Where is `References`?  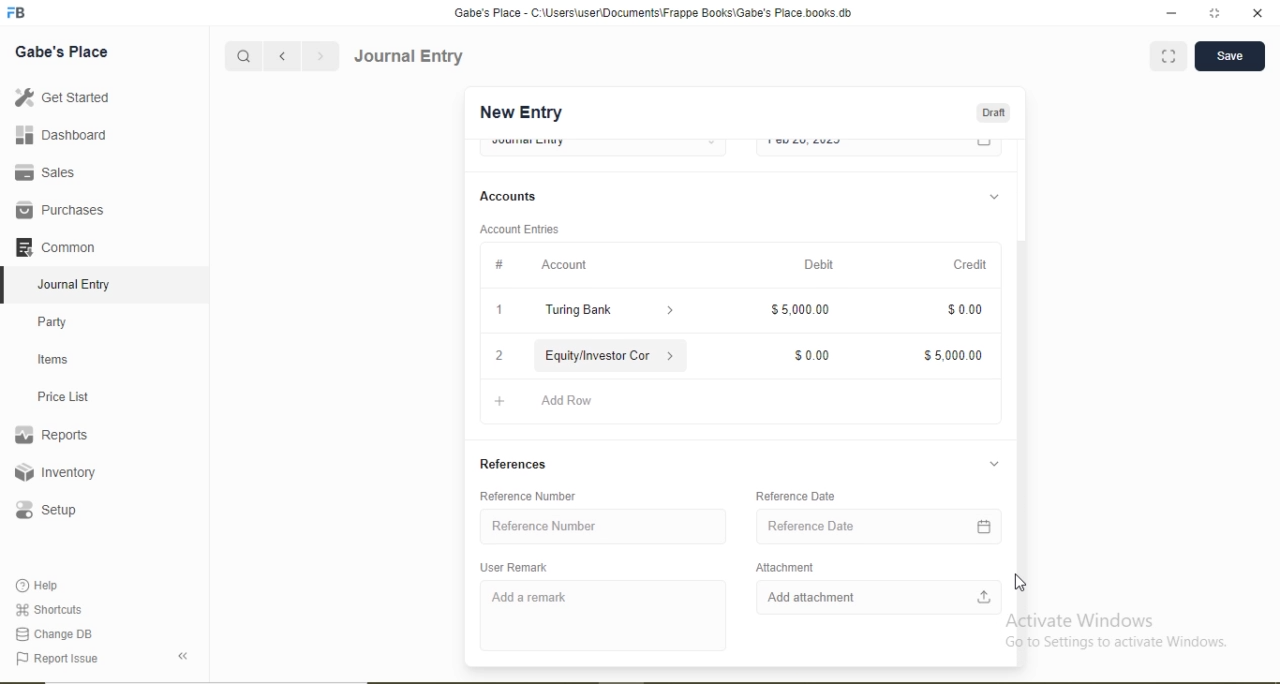 References is located at coordinates (514, 464).